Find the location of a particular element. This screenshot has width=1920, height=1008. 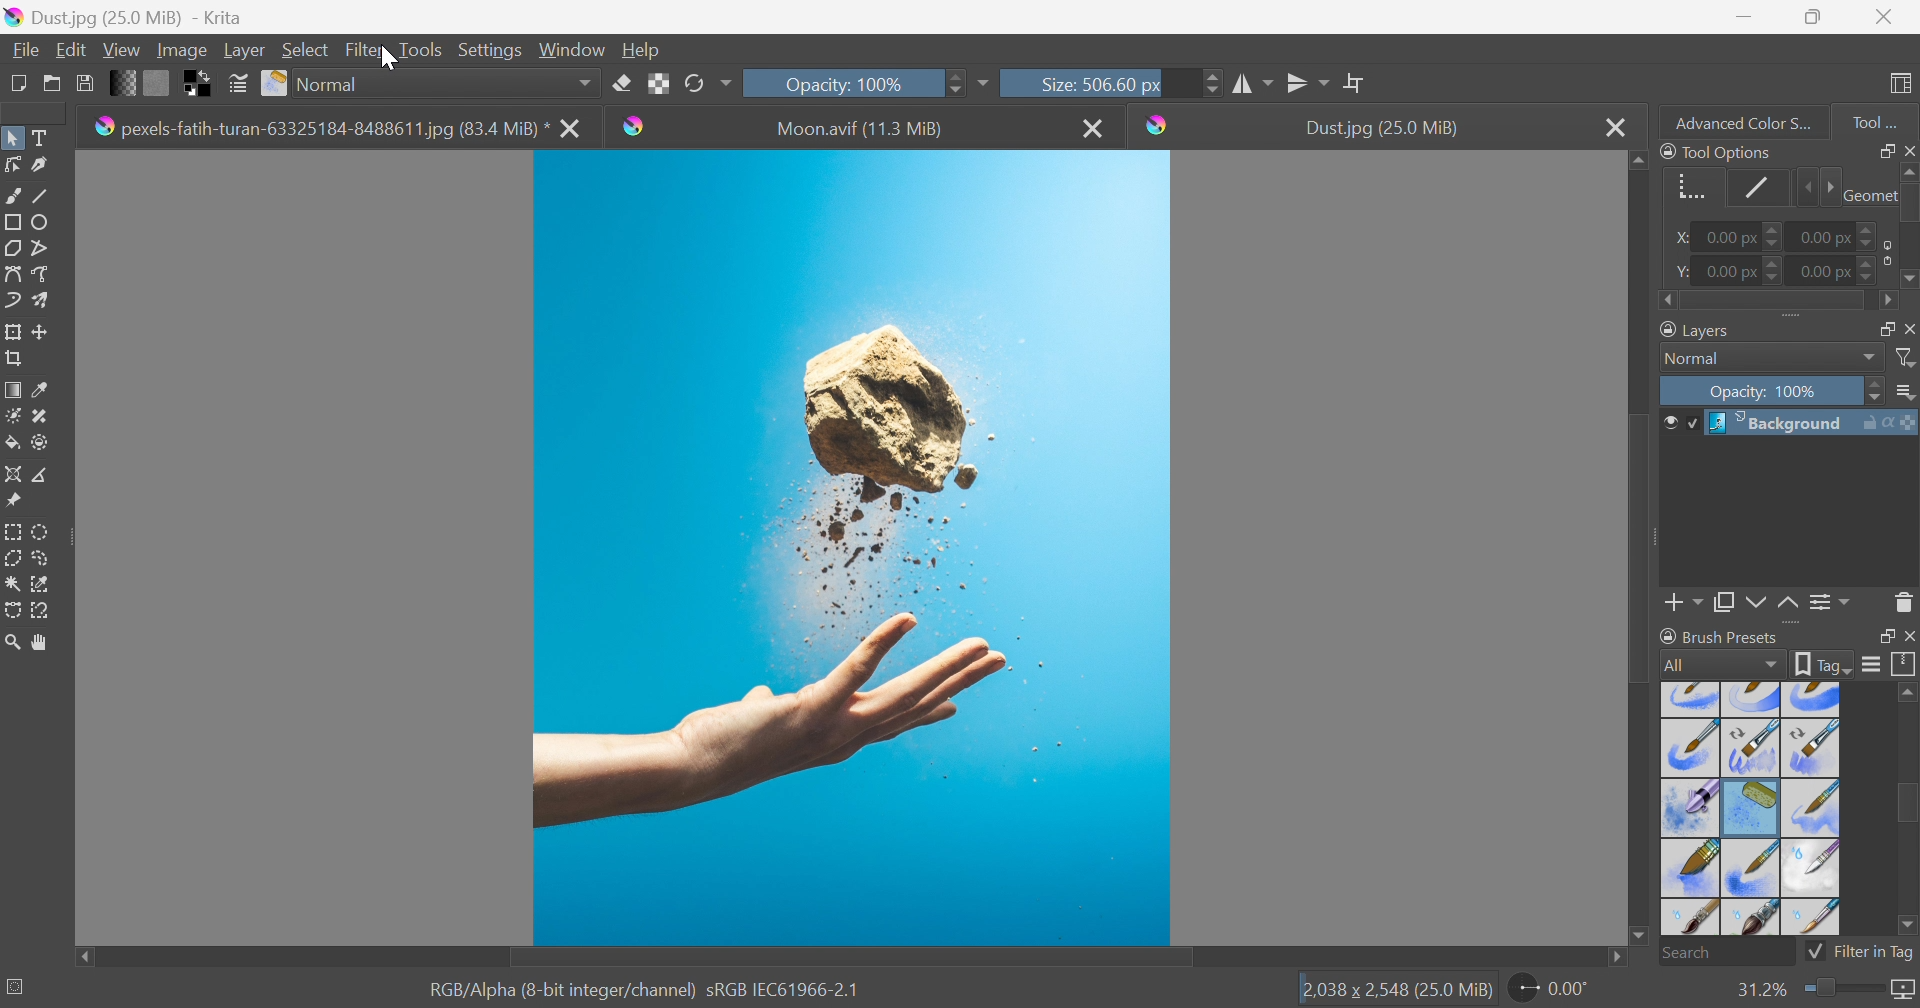

Fill gradients is located at coordinates (124, 81).